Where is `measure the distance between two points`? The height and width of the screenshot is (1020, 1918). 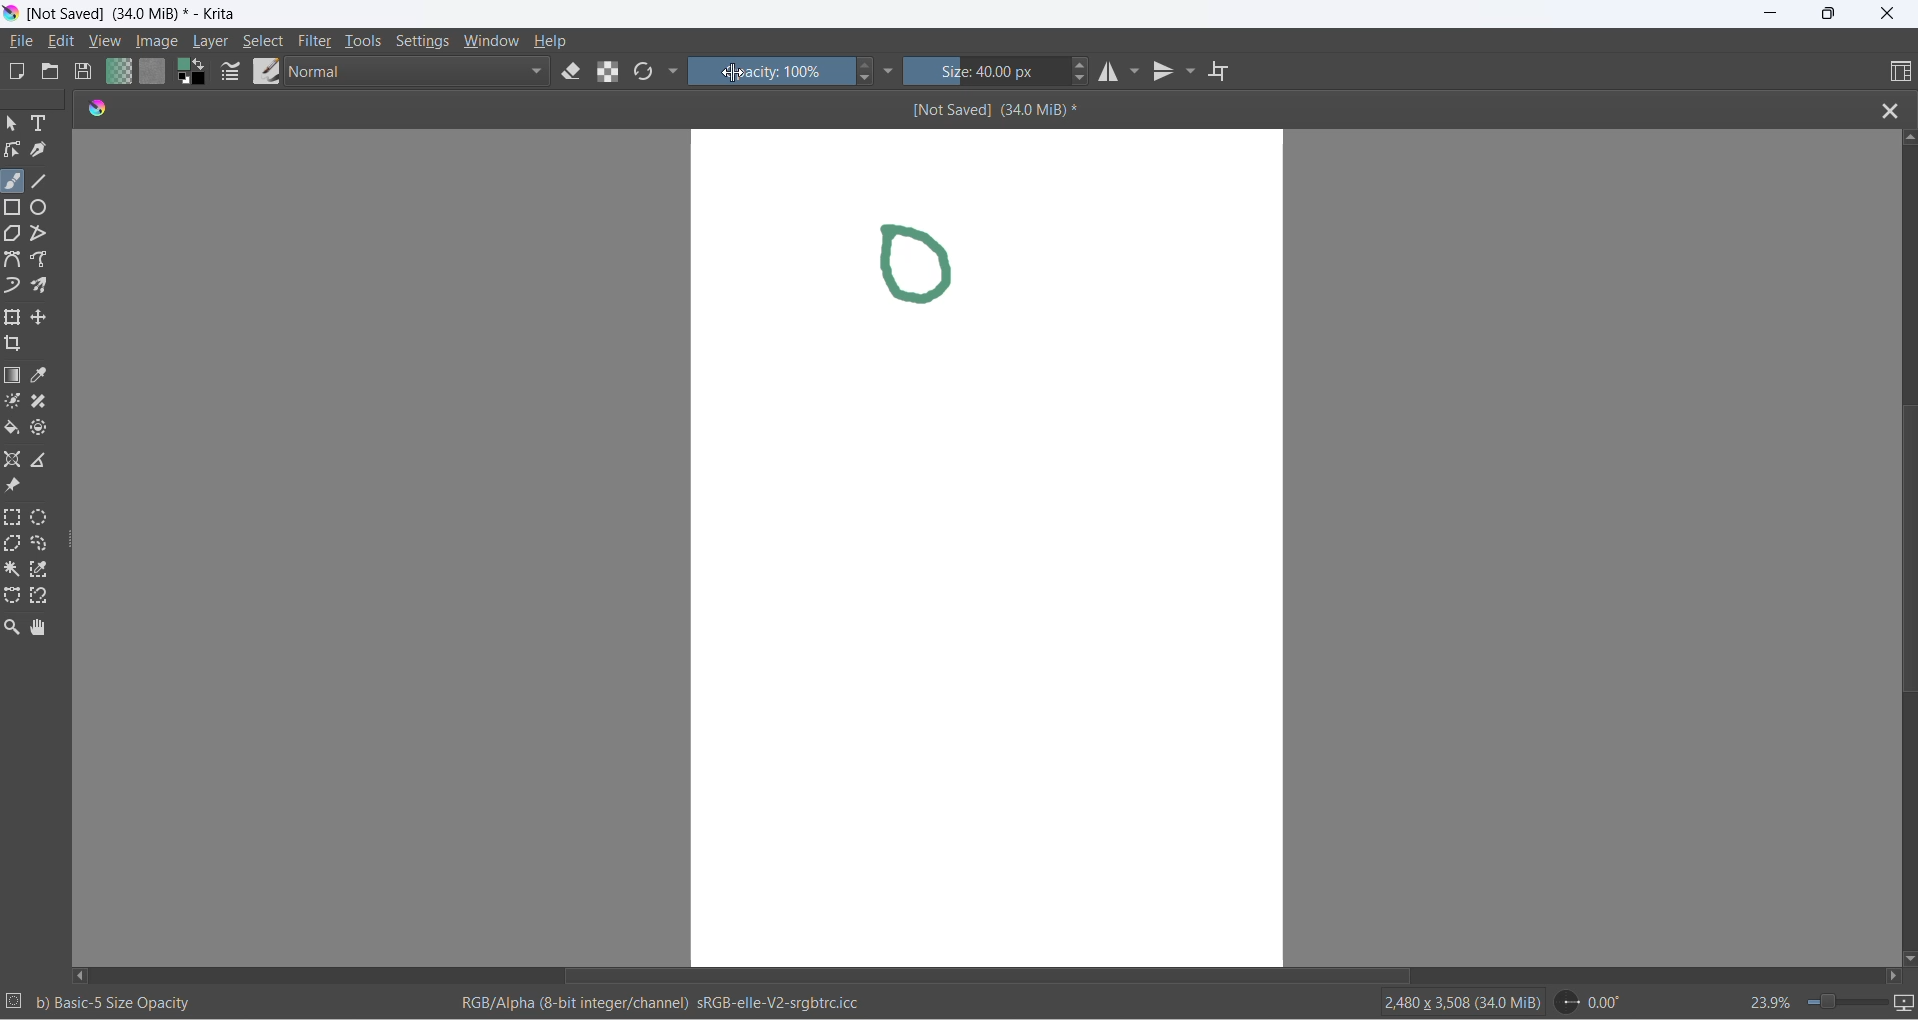 measure the distance between two points is located at coordinates (47, 459).